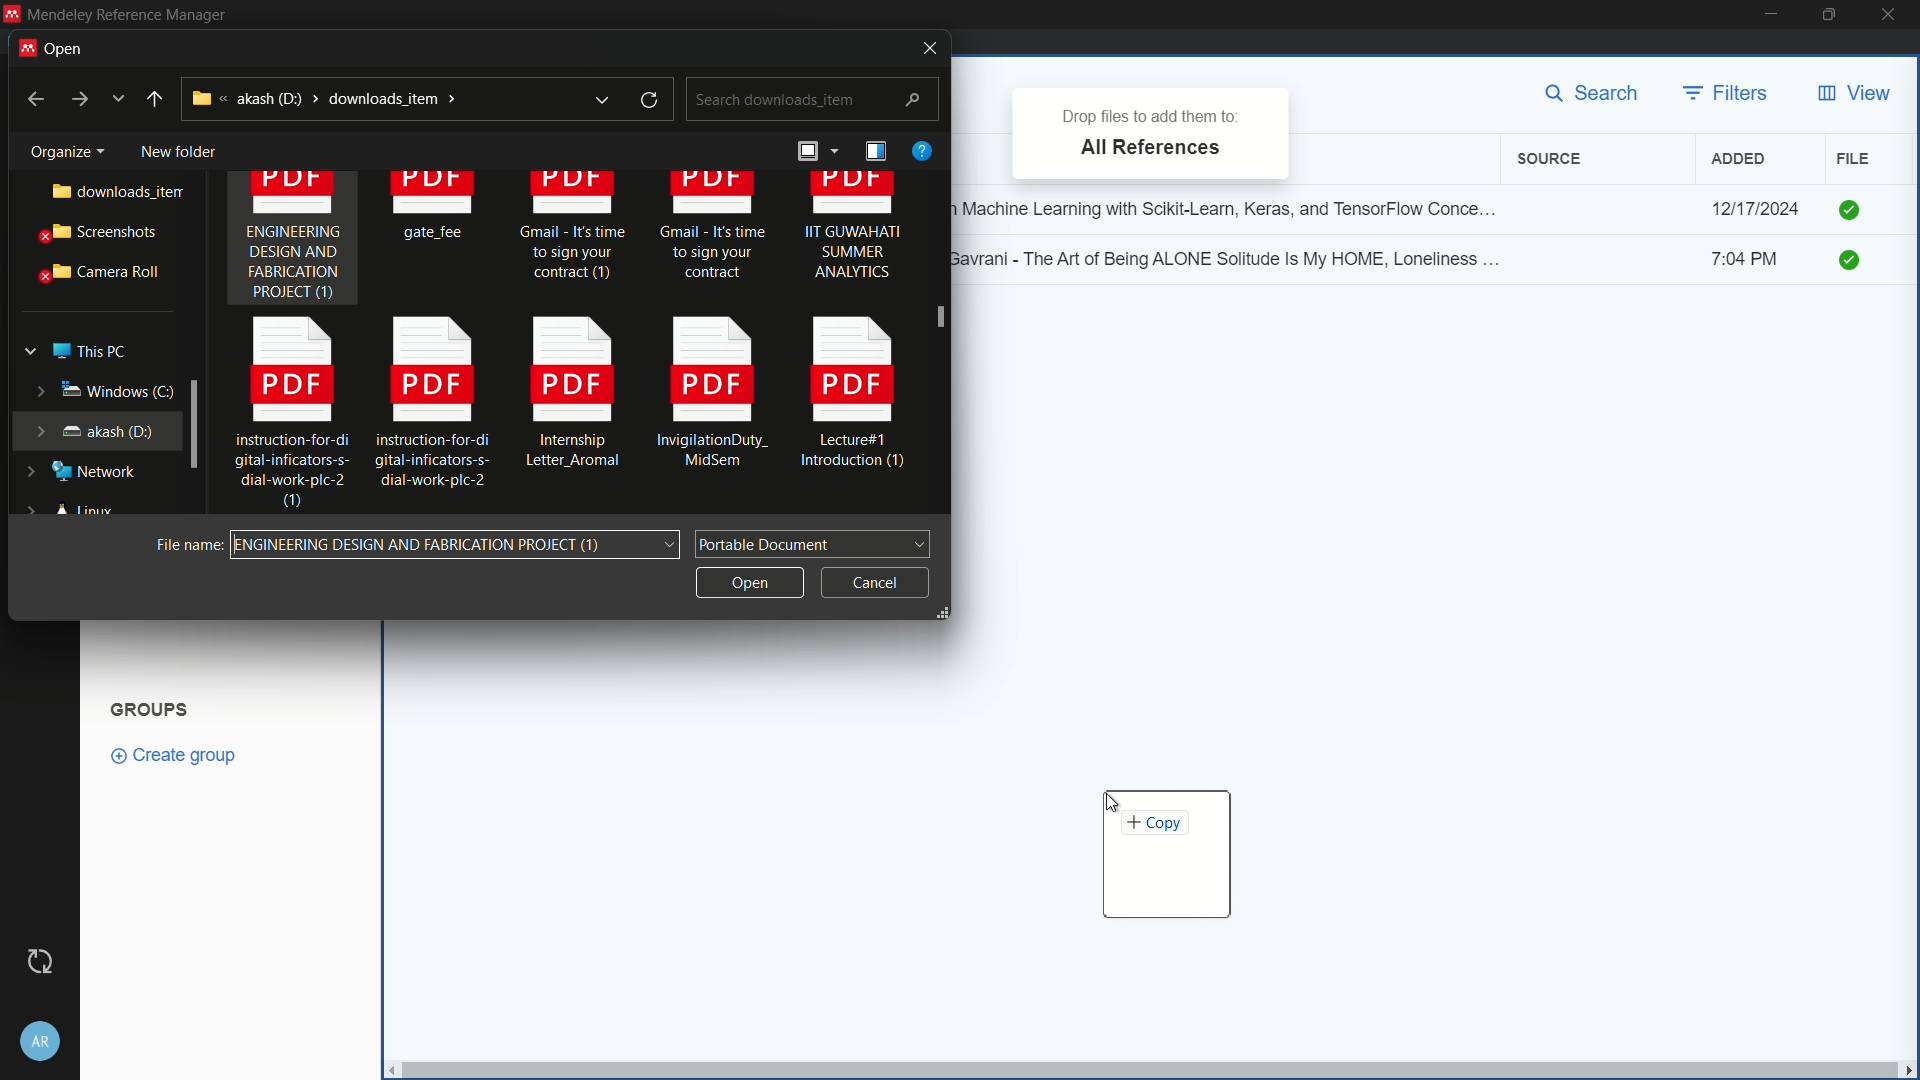 This screenshot has width=1920, height=1080. What do you see at coordinates (1852, 208) in the screenshot?
I see `check` at bounding box center [1852, 208].